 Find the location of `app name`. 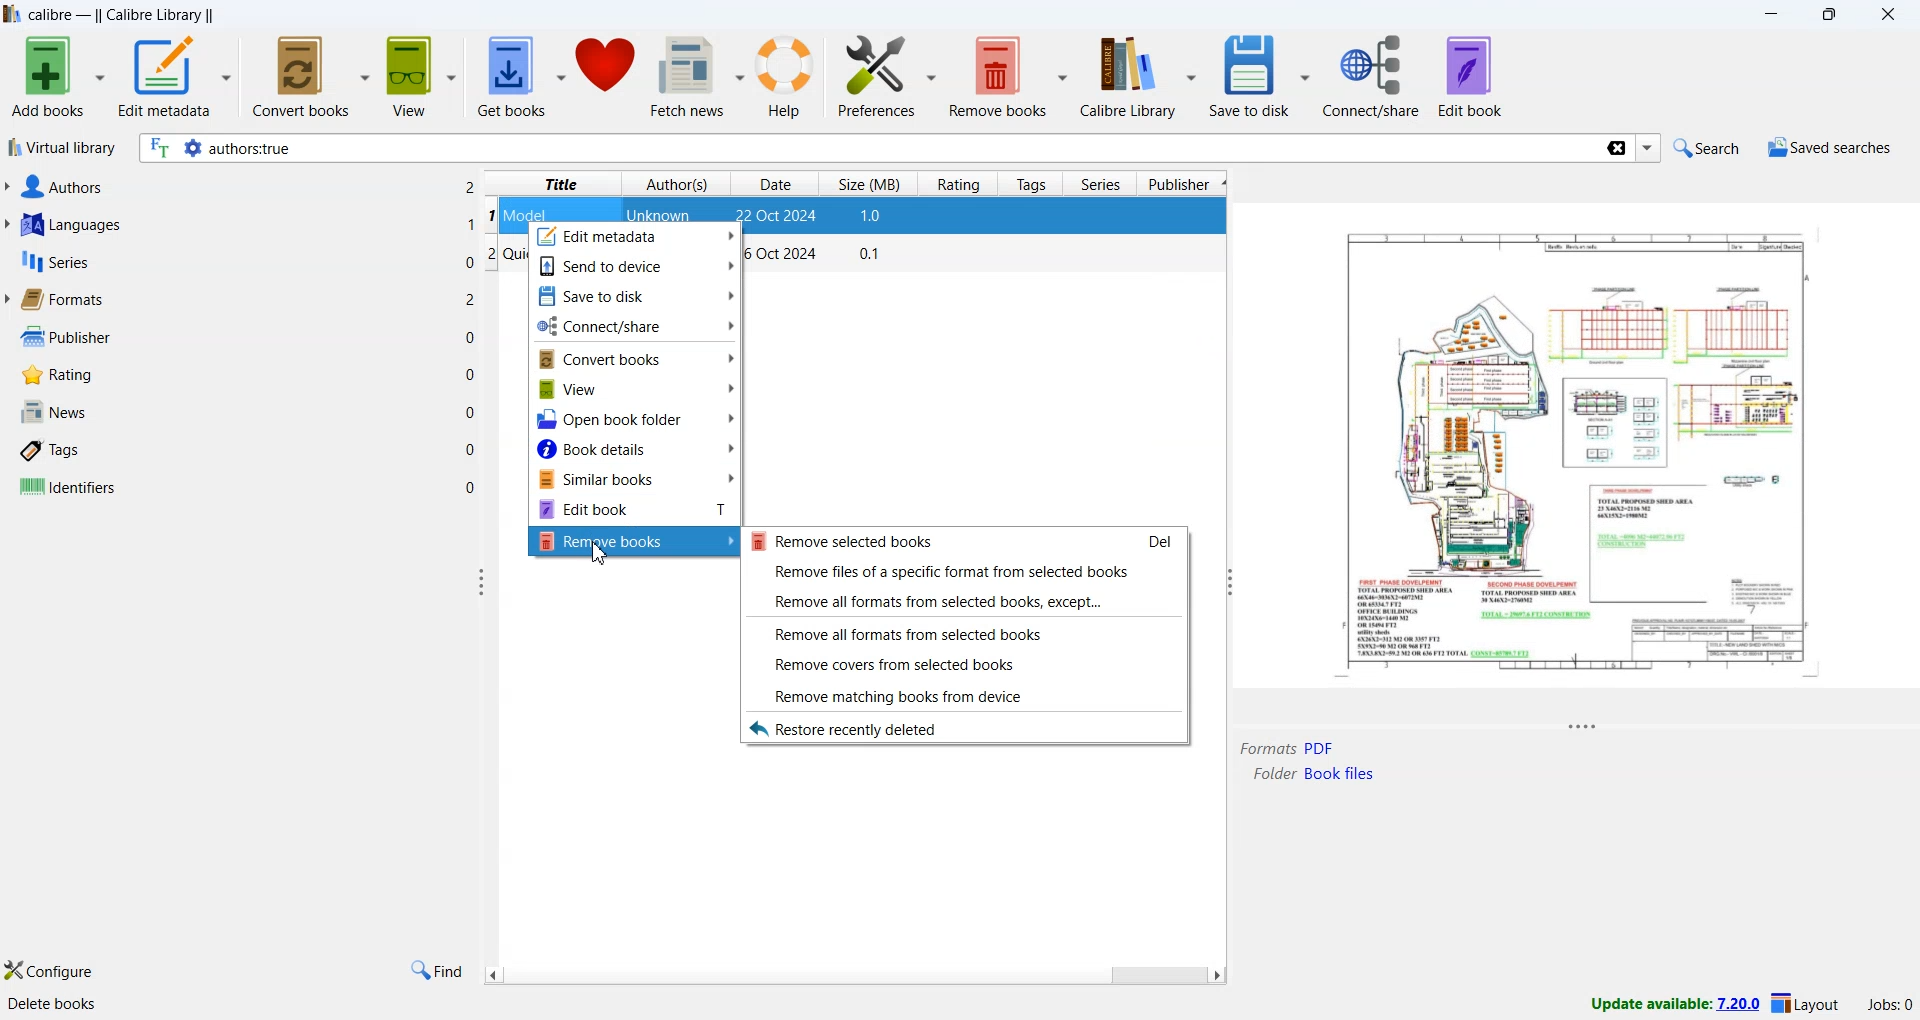

app name is located at coordinates (53, 15).